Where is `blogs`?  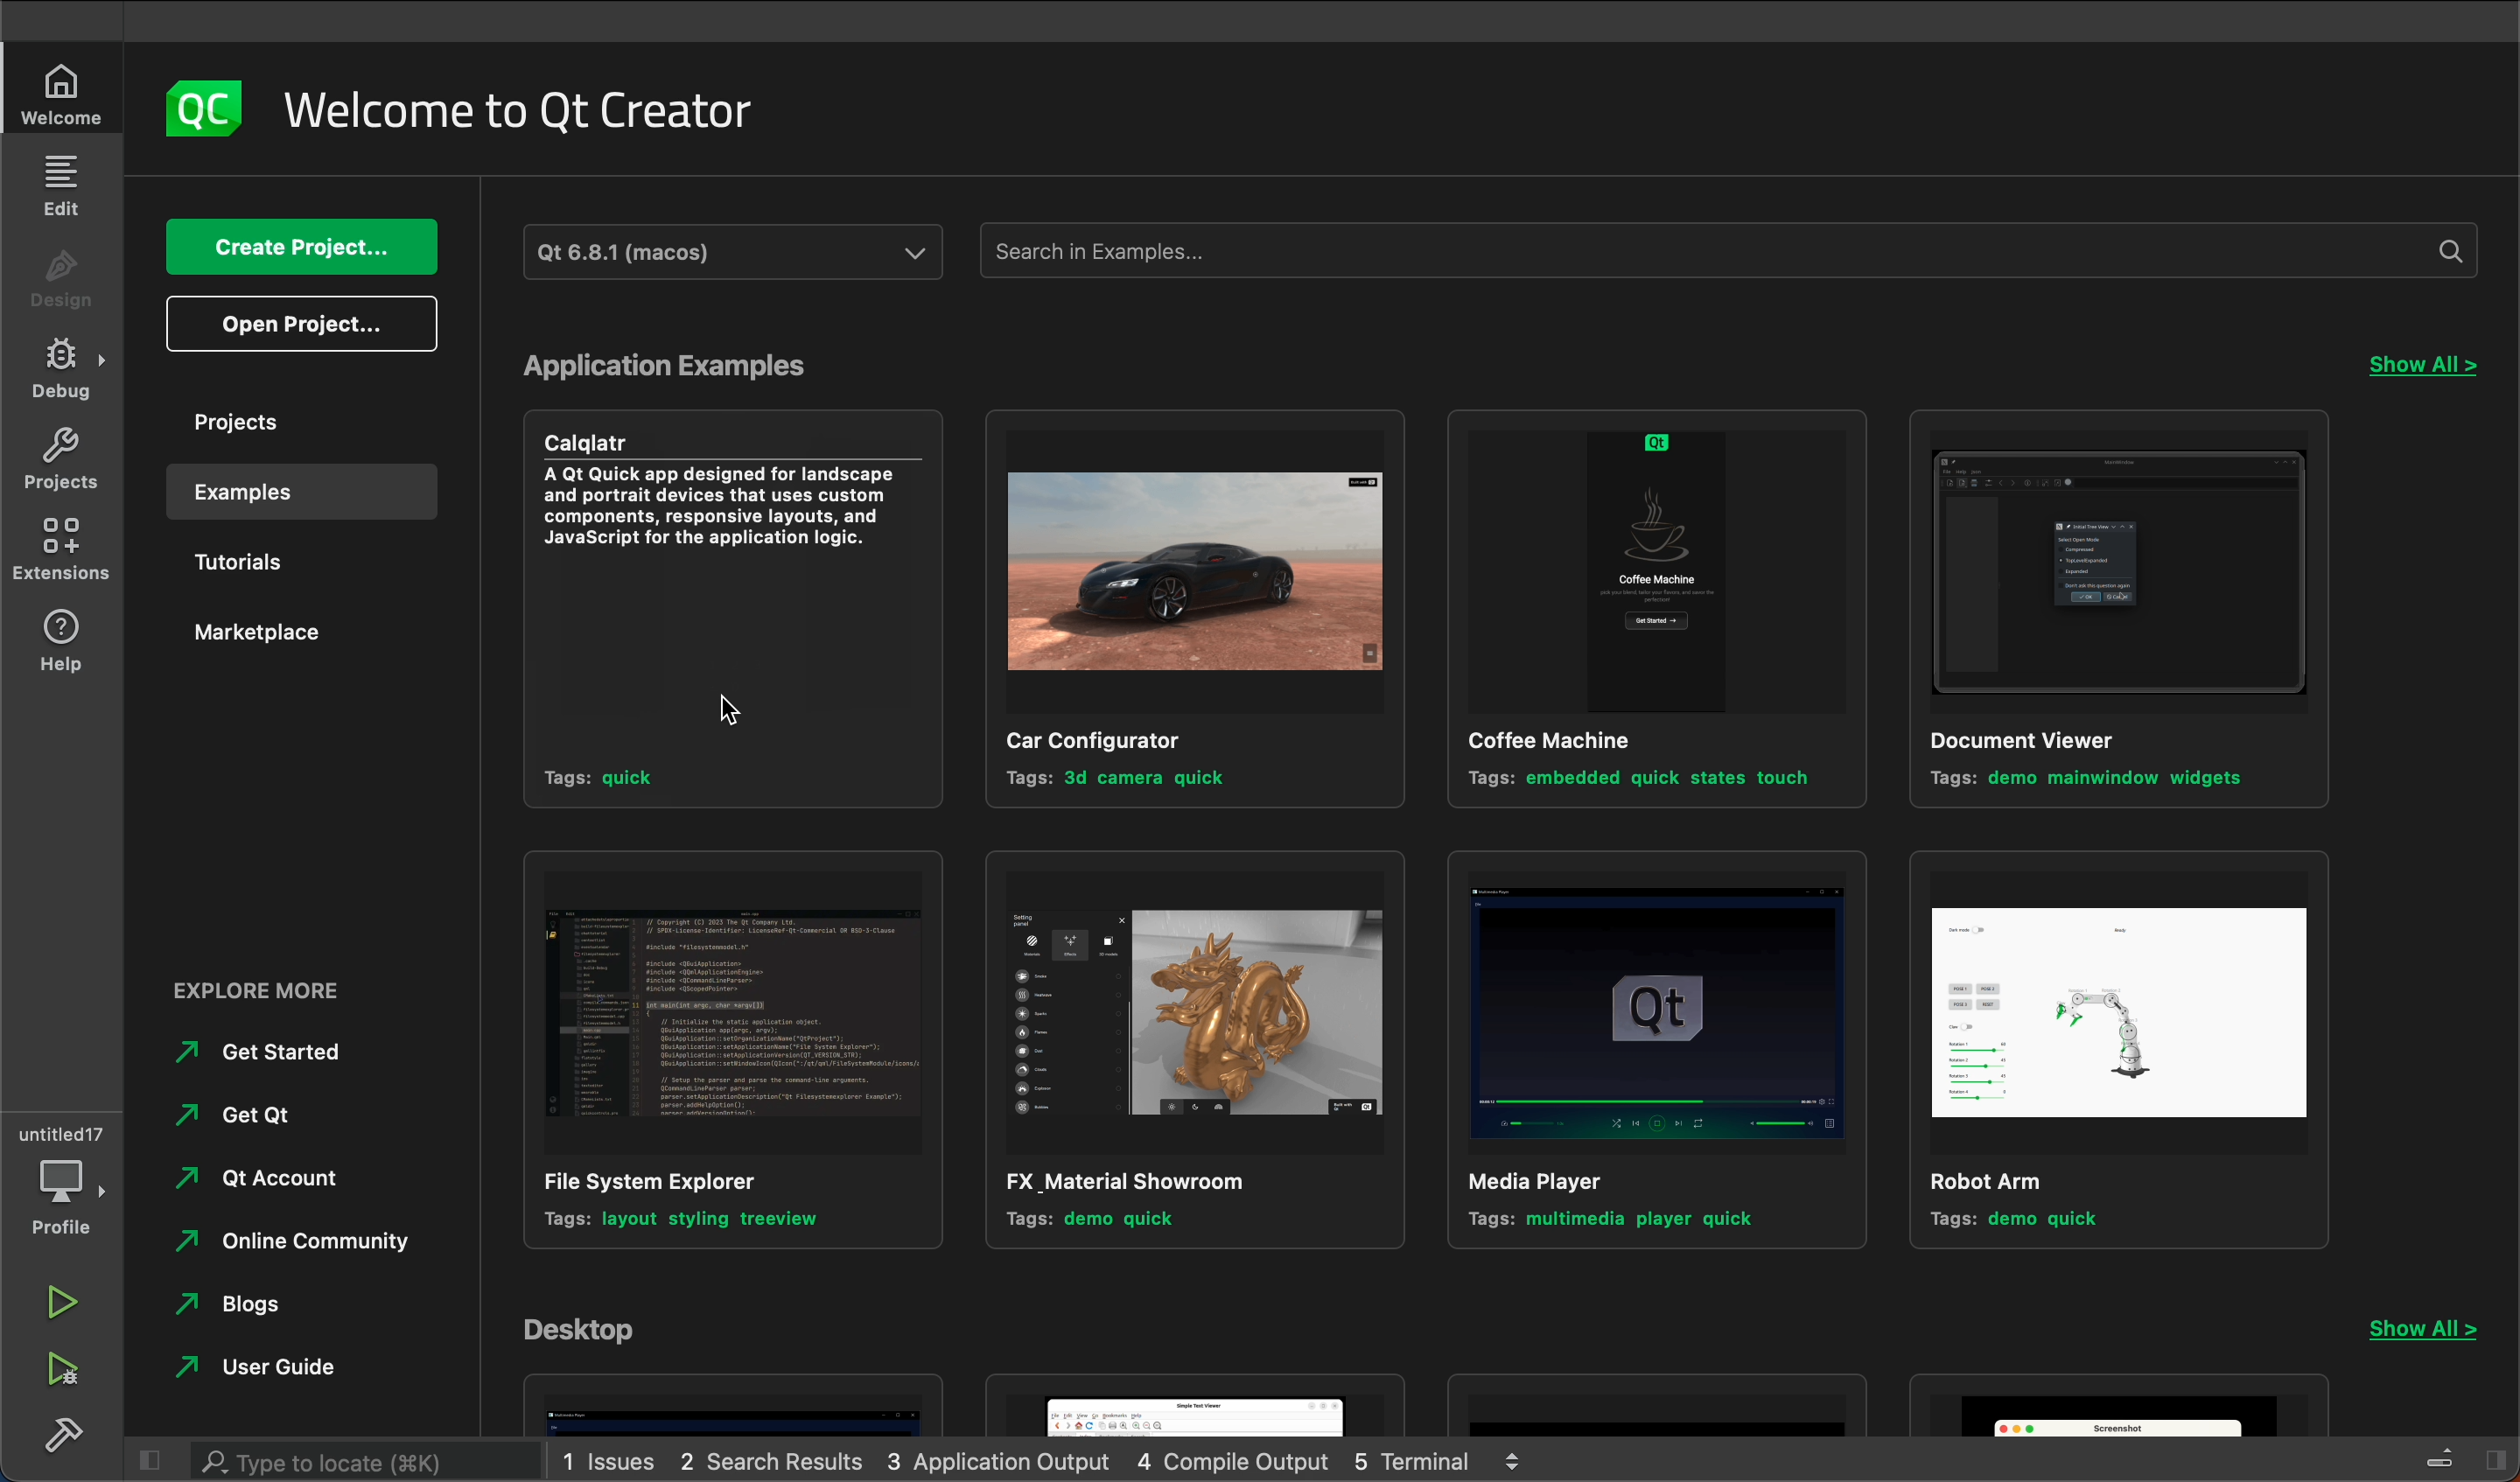 blogs is located at coordinates (257, 1305).